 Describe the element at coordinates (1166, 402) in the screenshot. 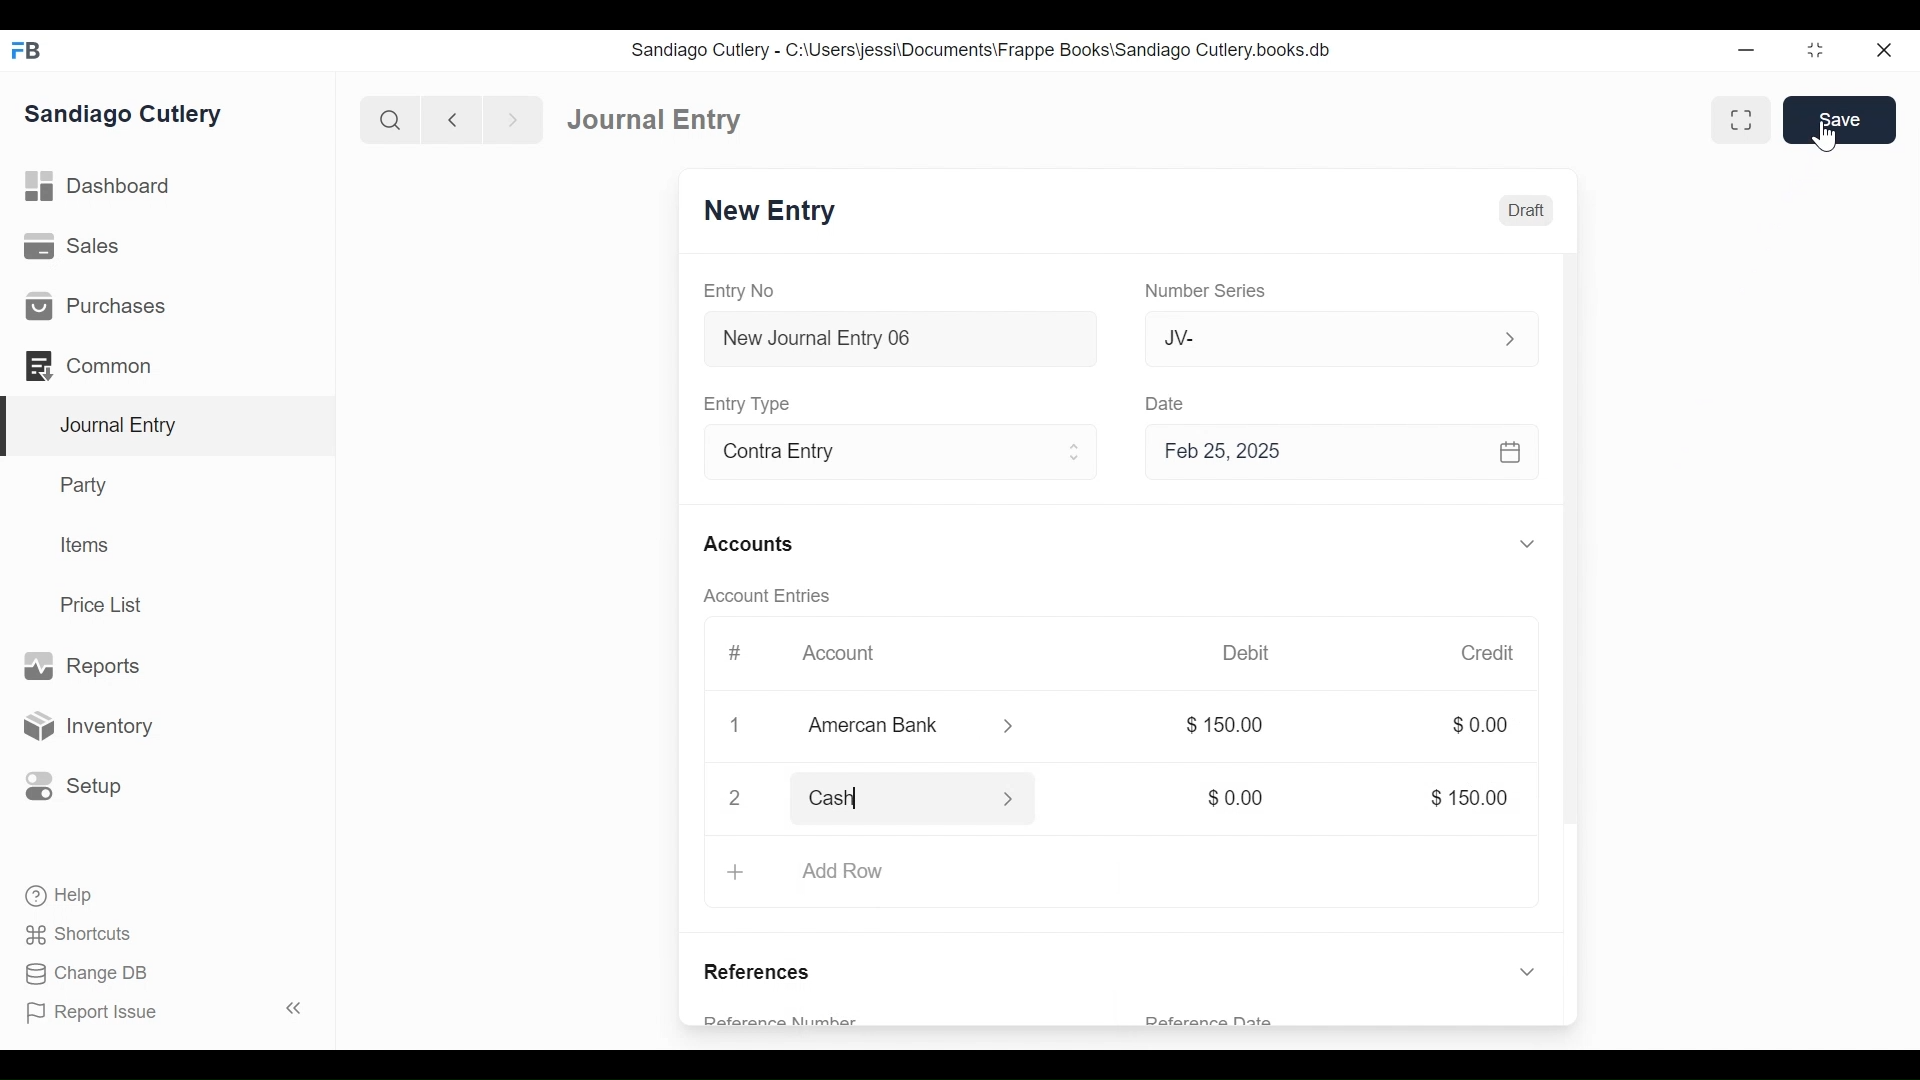

I see `Date` at that location.